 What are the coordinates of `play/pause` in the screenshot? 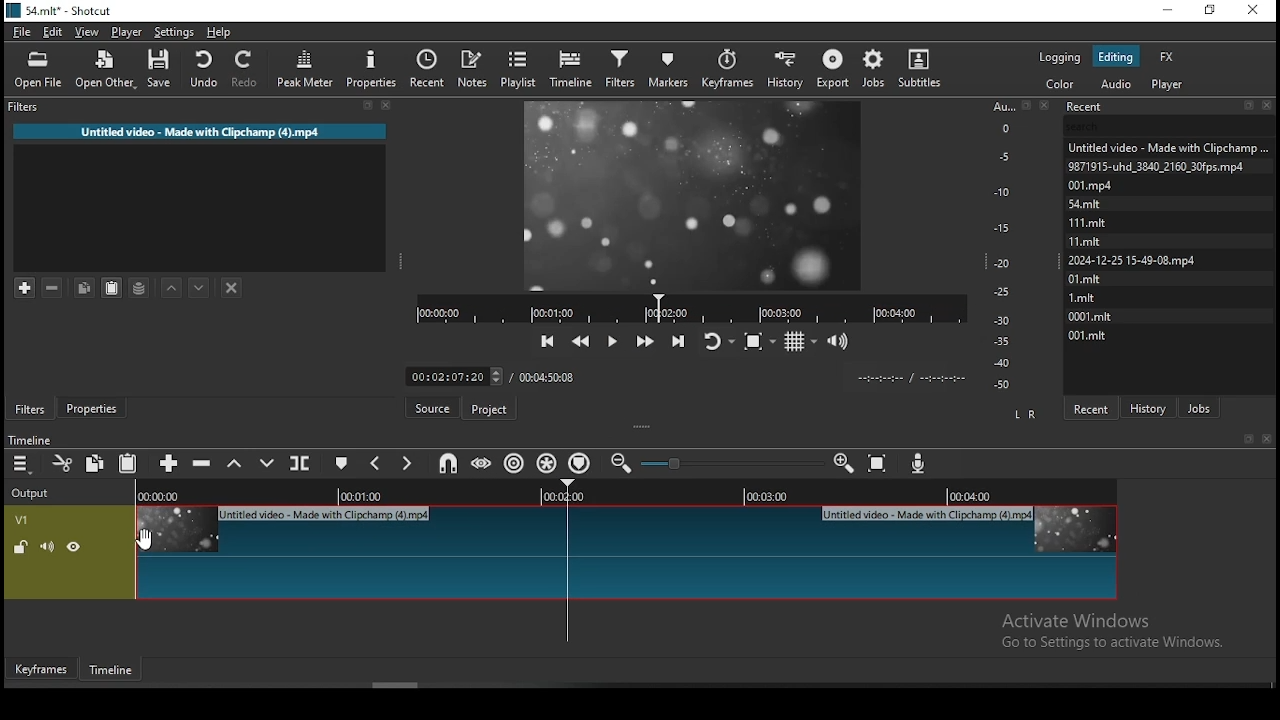 It's located at (613, 339).